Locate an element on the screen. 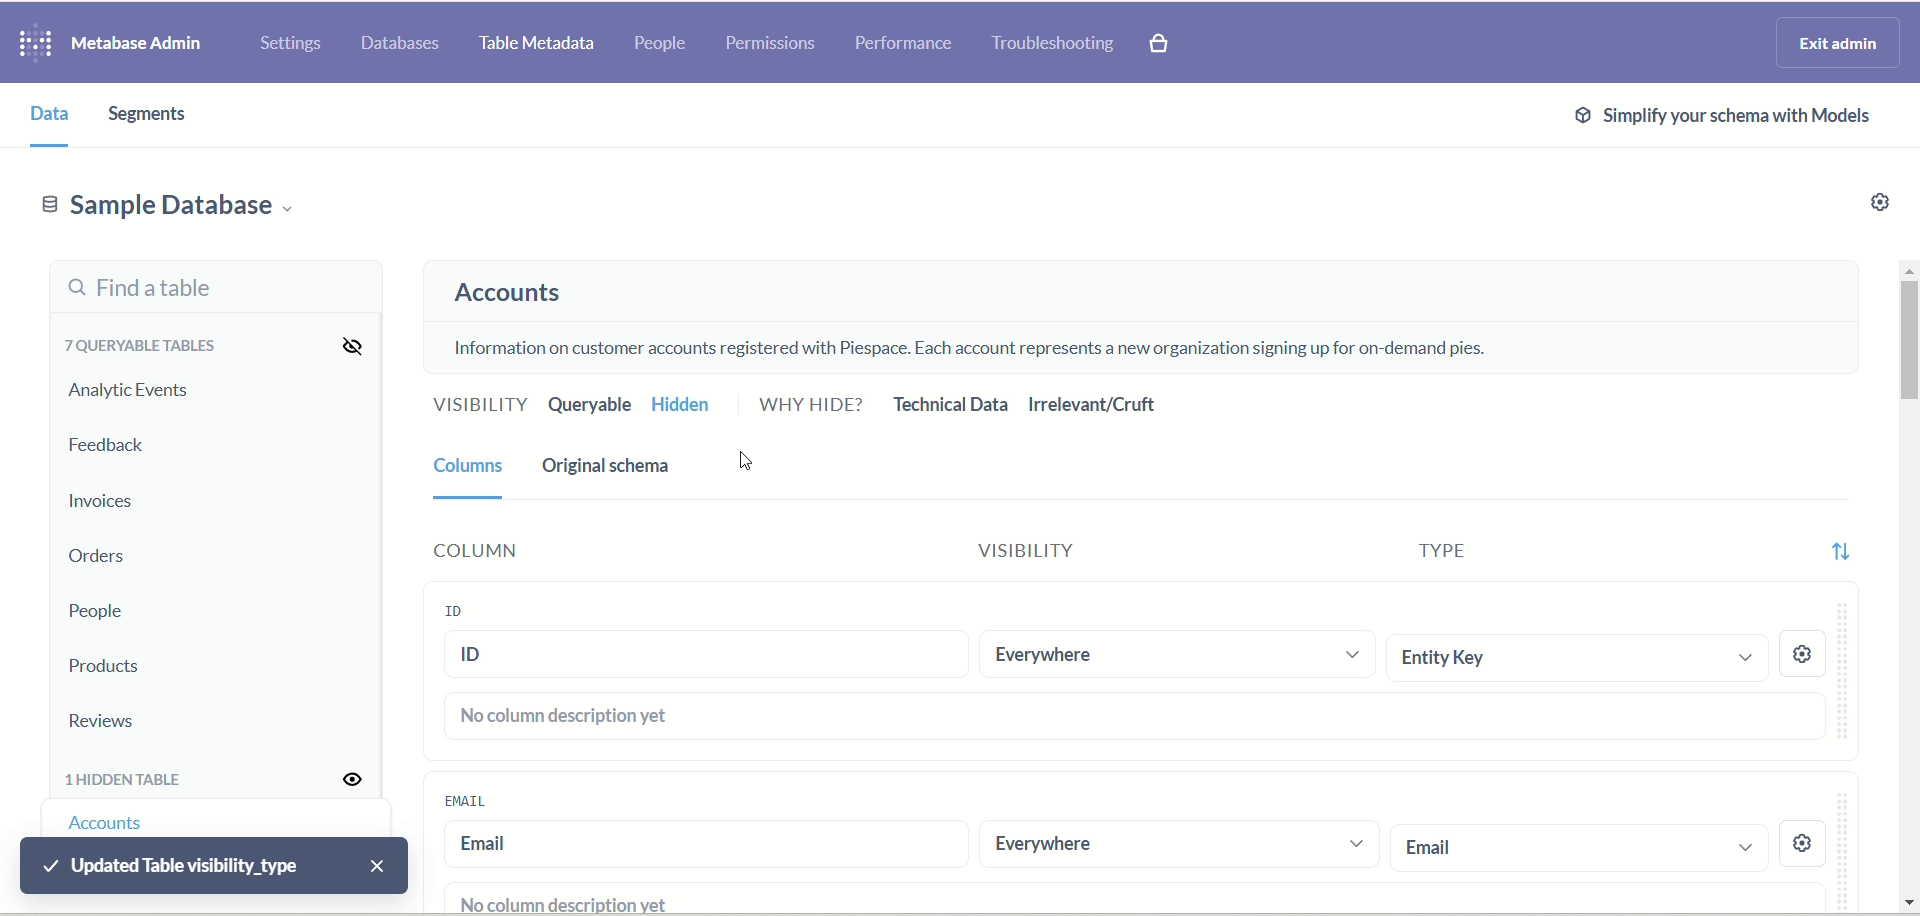 The image size is (1920, 916). products is located at coordinates (112, 666).